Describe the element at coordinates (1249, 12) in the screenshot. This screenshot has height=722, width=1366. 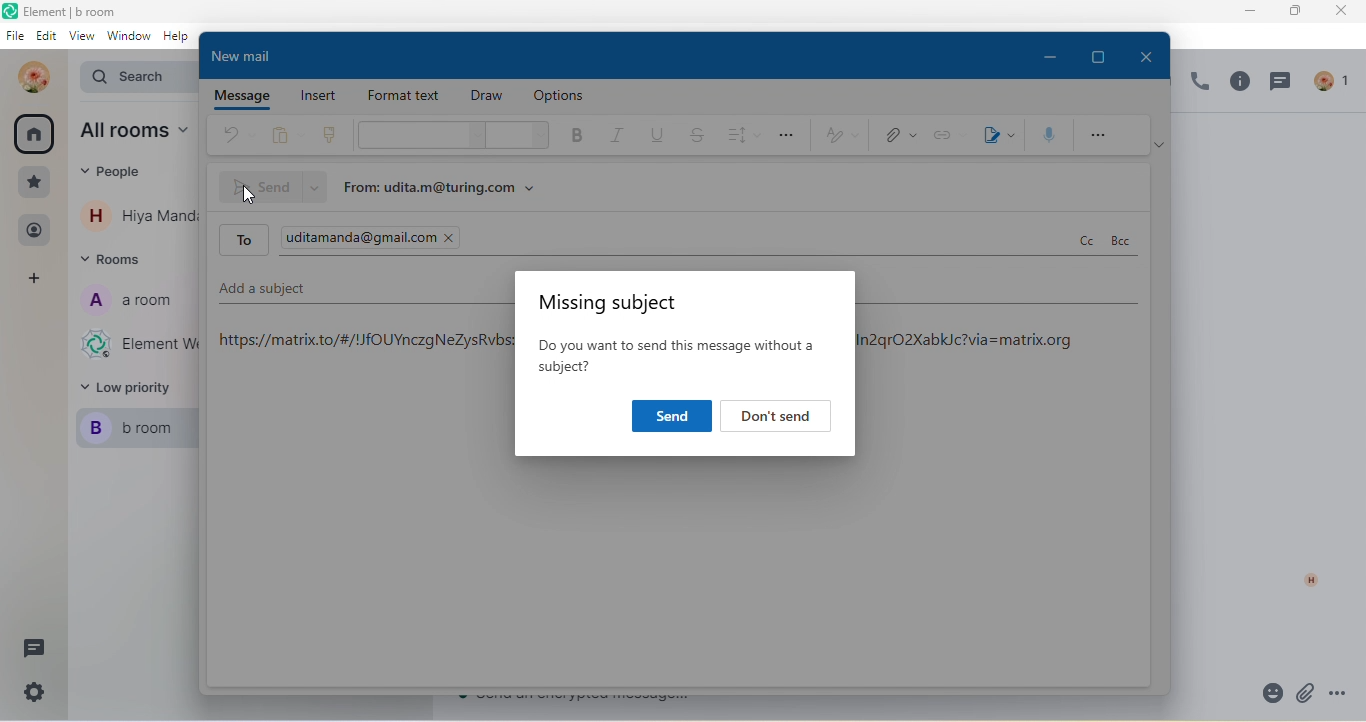
I see `minimize` at that location.